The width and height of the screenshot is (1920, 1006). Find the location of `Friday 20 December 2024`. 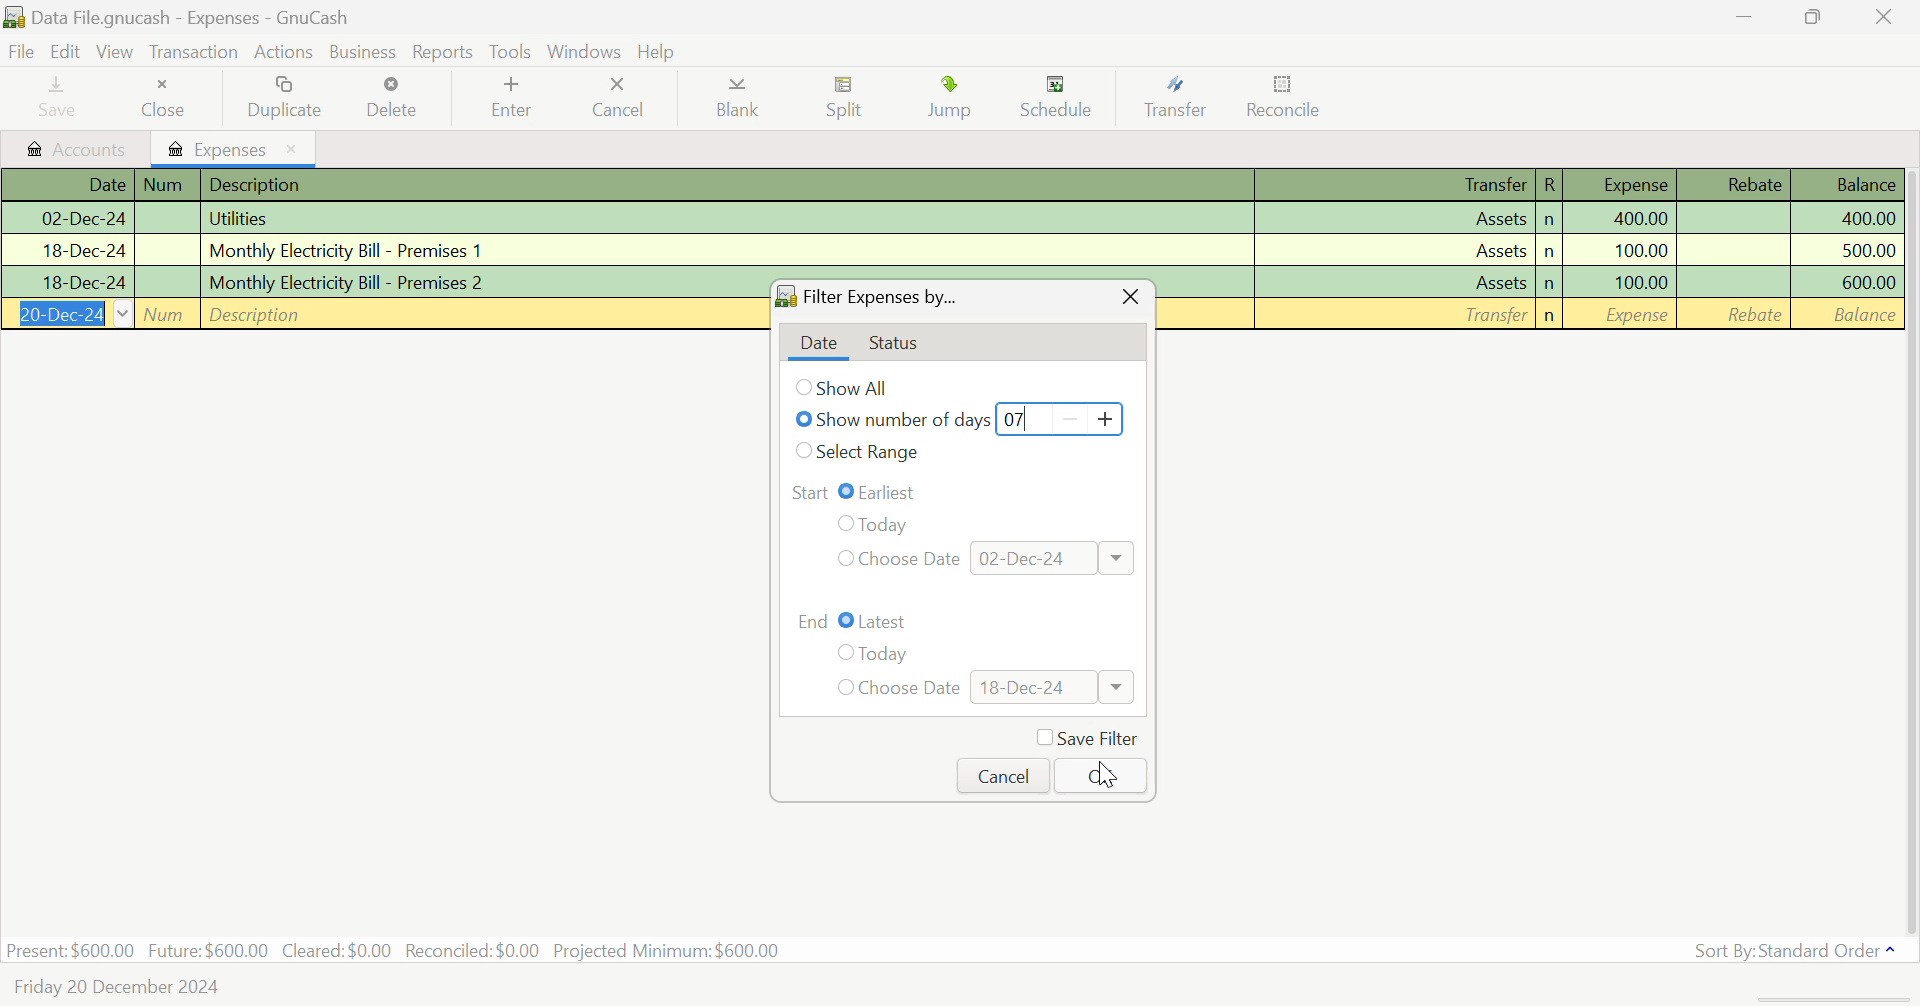

Friday 20 December 2024 is located at coordinates (121, 984).